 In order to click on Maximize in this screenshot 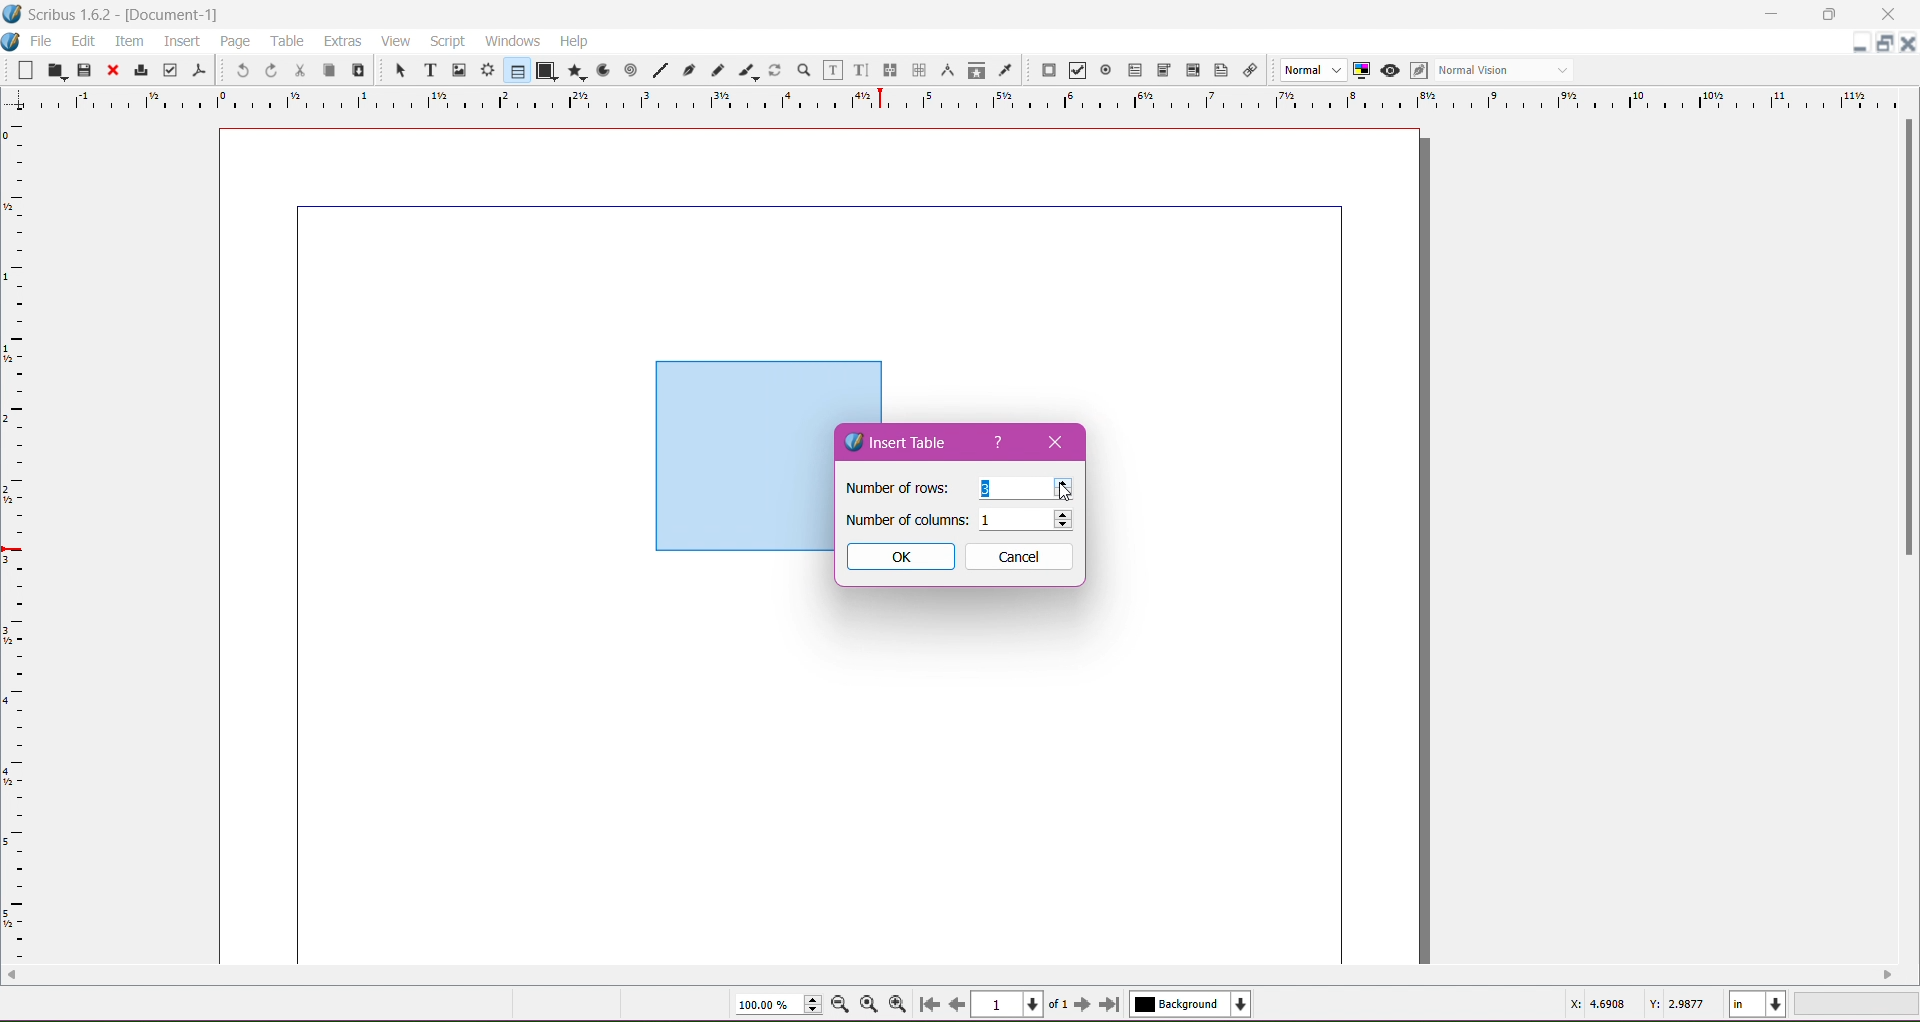, I will do `click(1886, 44)`.